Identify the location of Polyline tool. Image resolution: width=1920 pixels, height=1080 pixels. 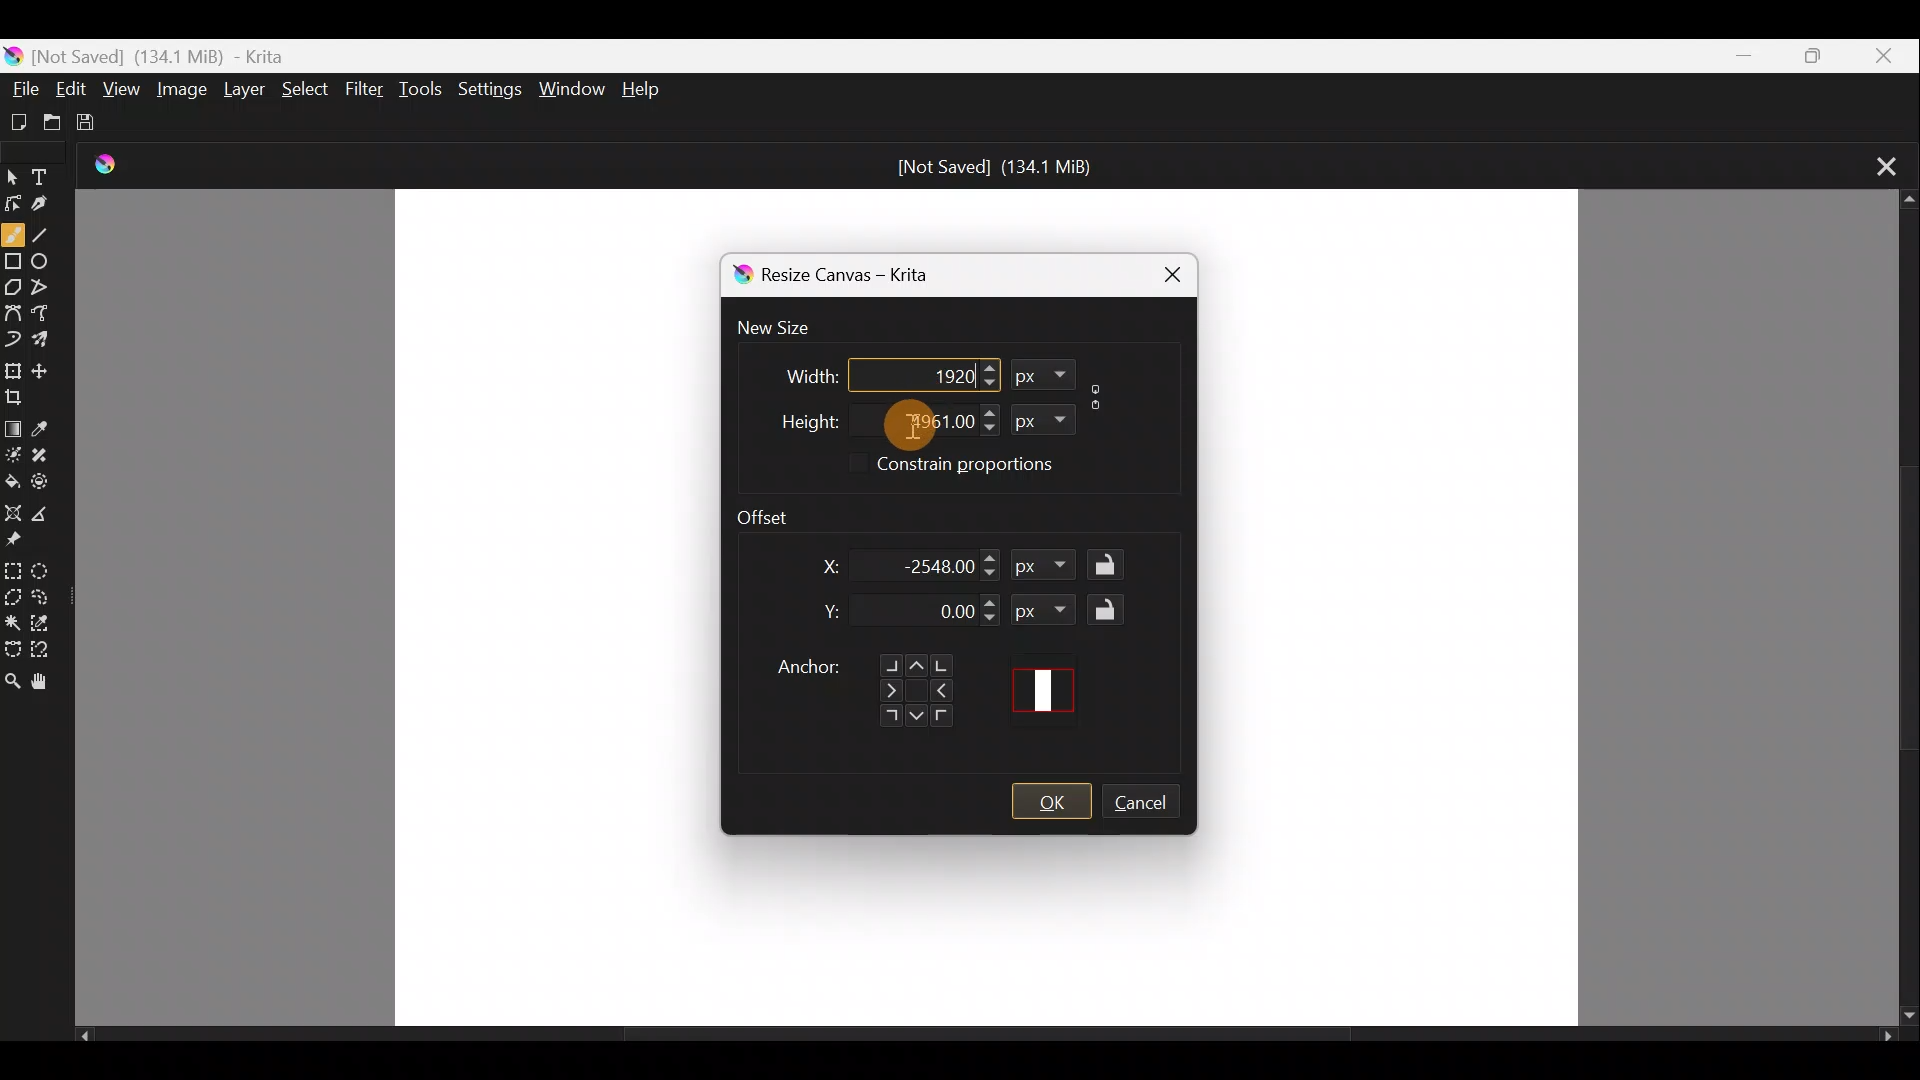
(48, 281).